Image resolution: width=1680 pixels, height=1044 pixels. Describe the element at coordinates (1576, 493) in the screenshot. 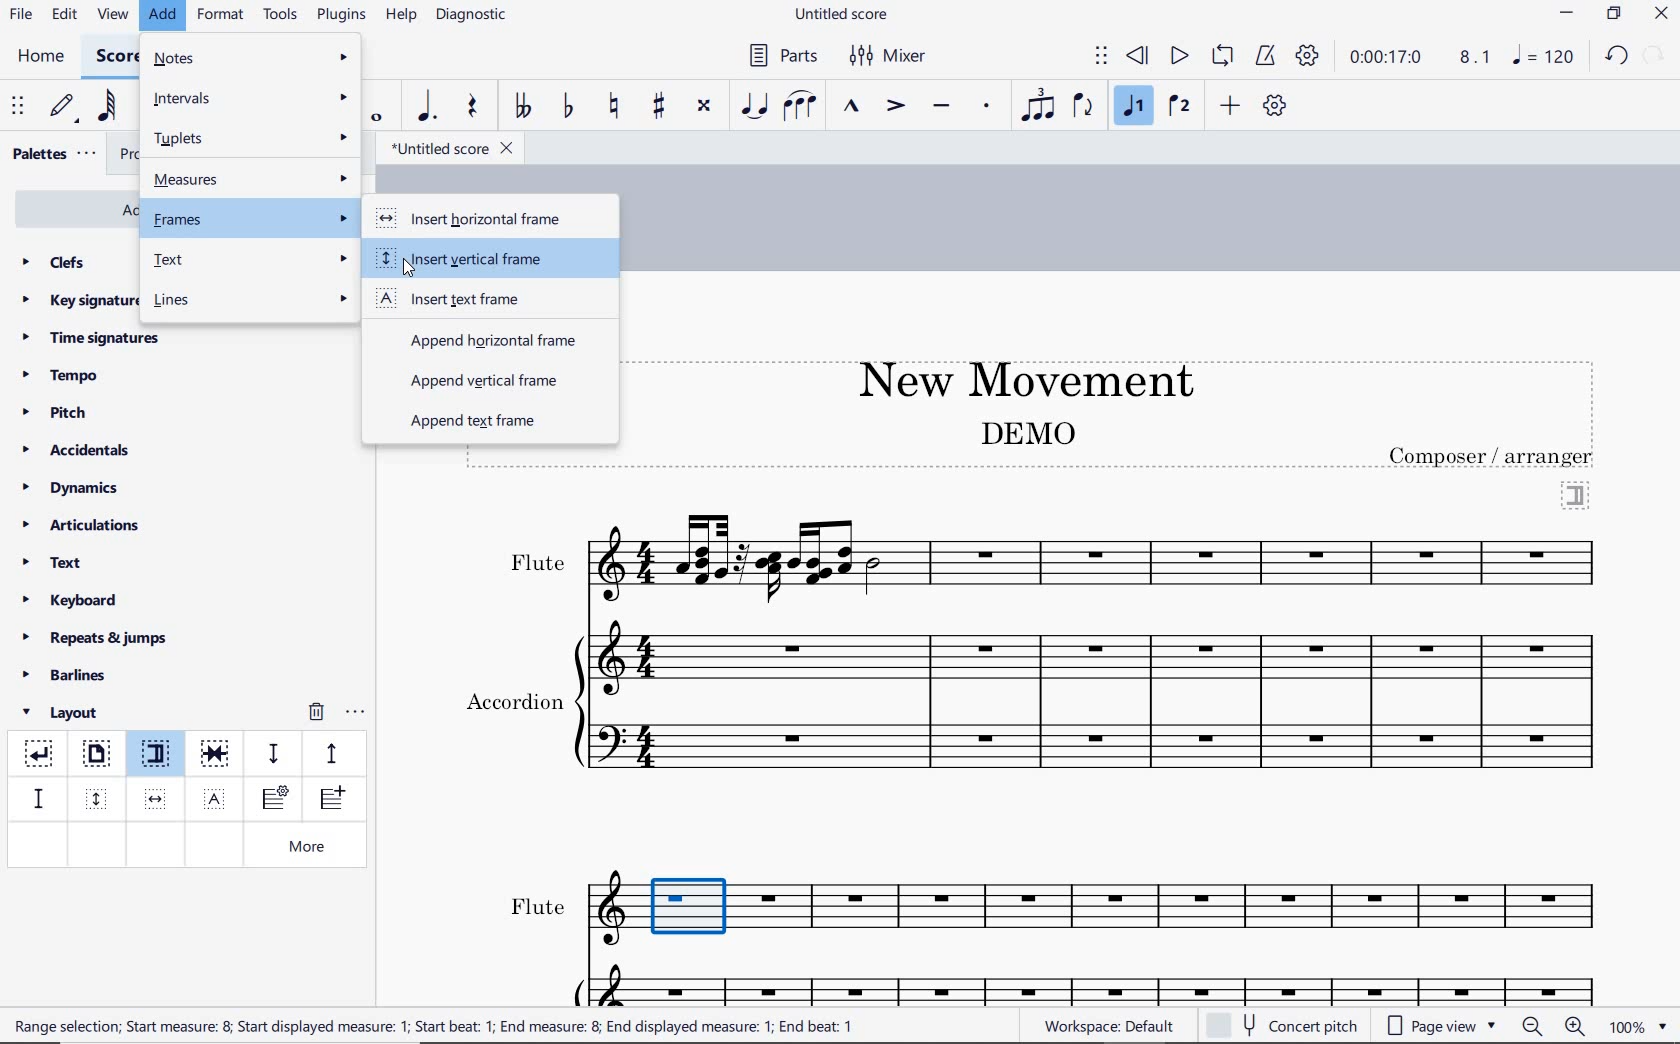

I see `section break` at that location.